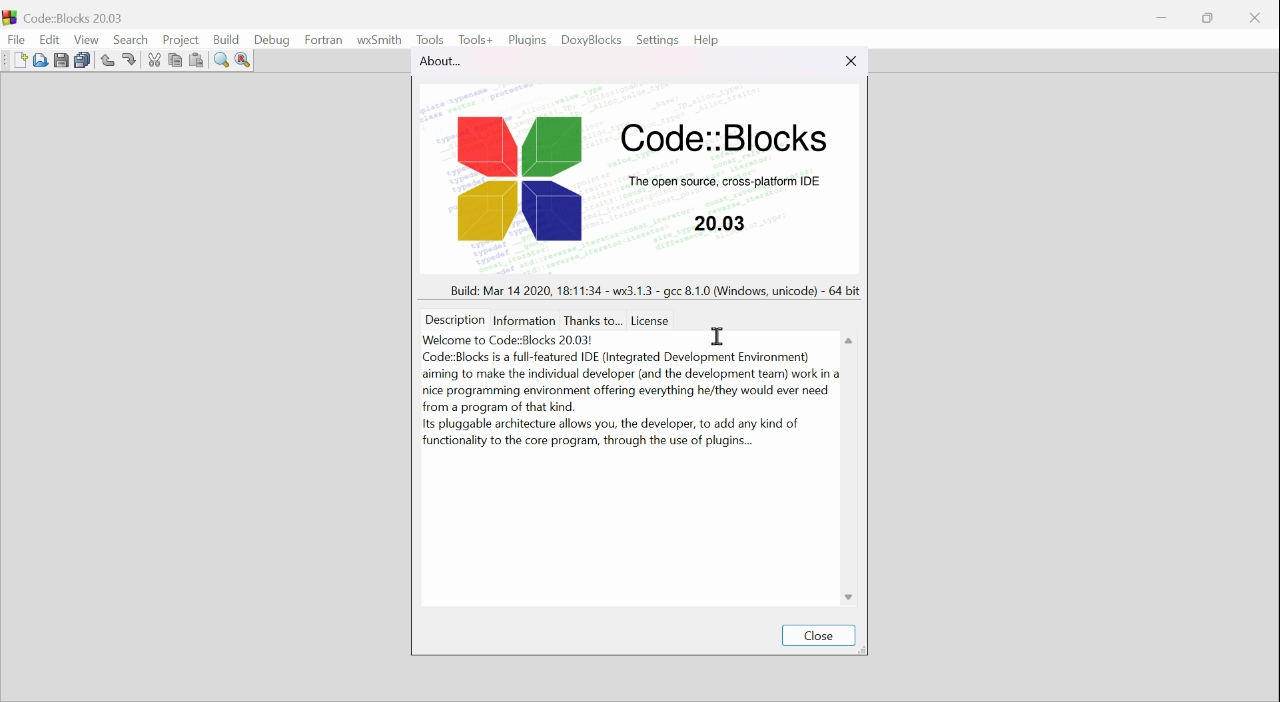 The width and height of the screenshot is (1280, 702). Describe the element at coordinates (474, 40) in the screenshot. I see `Tools+` at that location.